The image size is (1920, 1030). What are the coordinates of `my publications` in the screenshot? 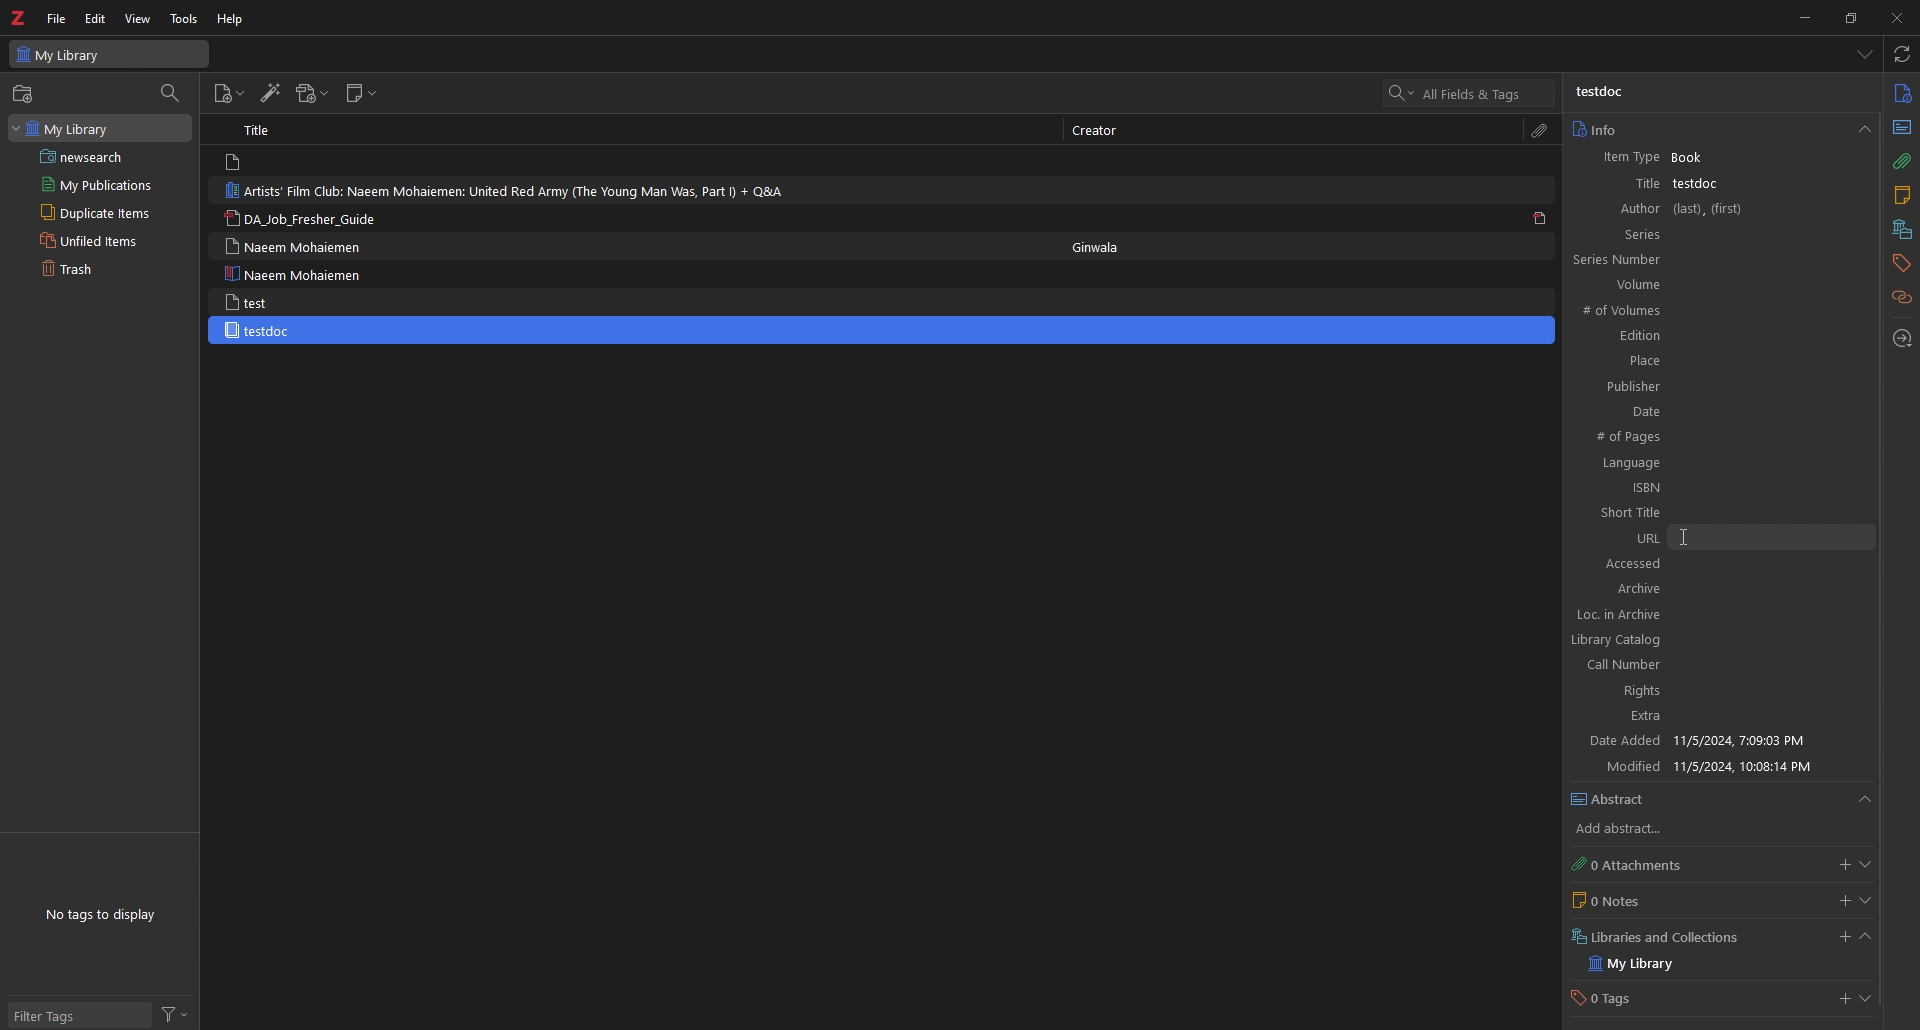 It's located at (97, 185).